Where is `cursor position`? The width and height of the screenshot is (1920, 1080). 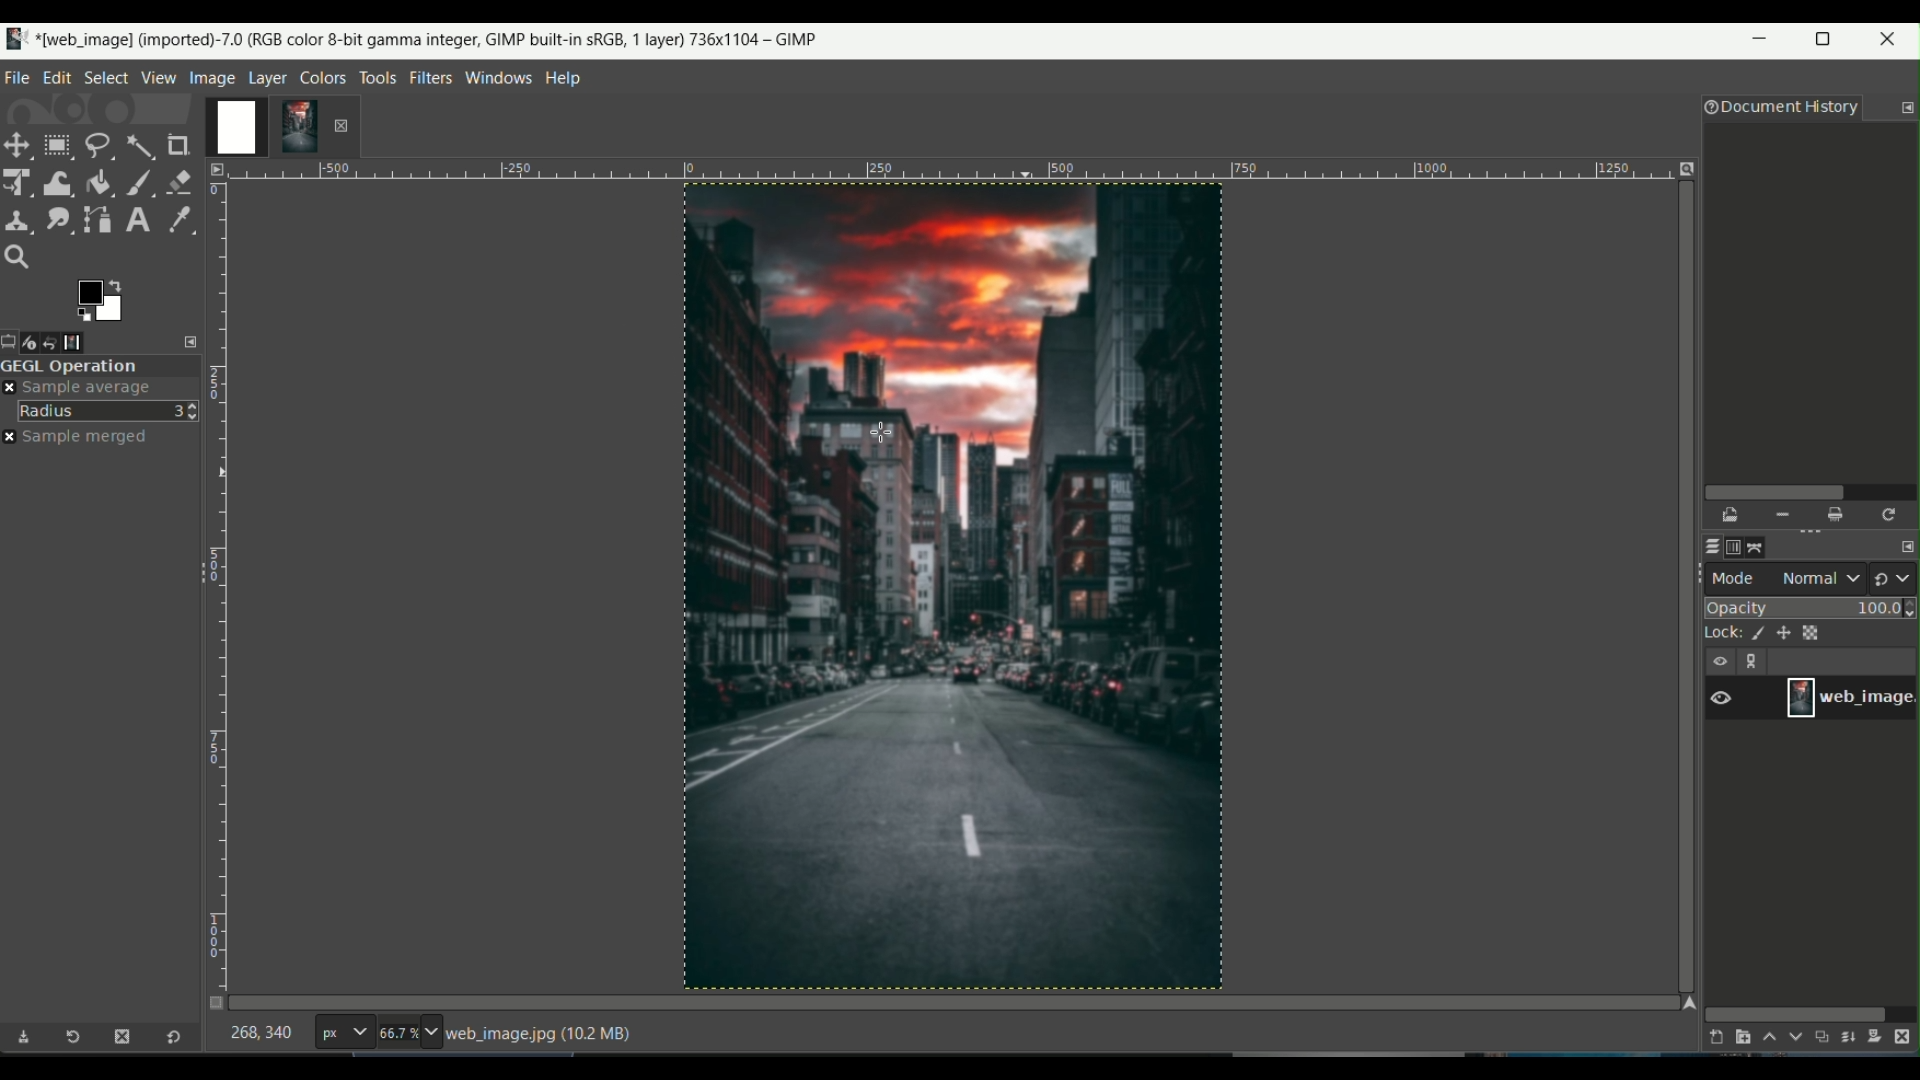 cursor position is located at coordinates (262, 1037).